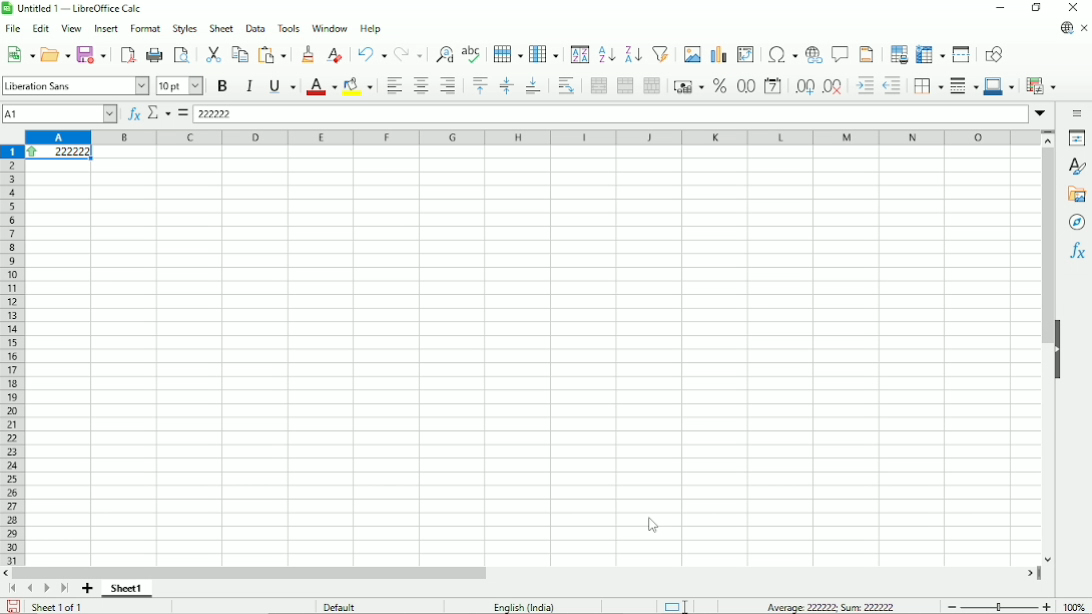 This screenshot has width=1092, height=614. Describe the element at coordinates (530, 136) in the screenshot. I see `Column headings` at that location.